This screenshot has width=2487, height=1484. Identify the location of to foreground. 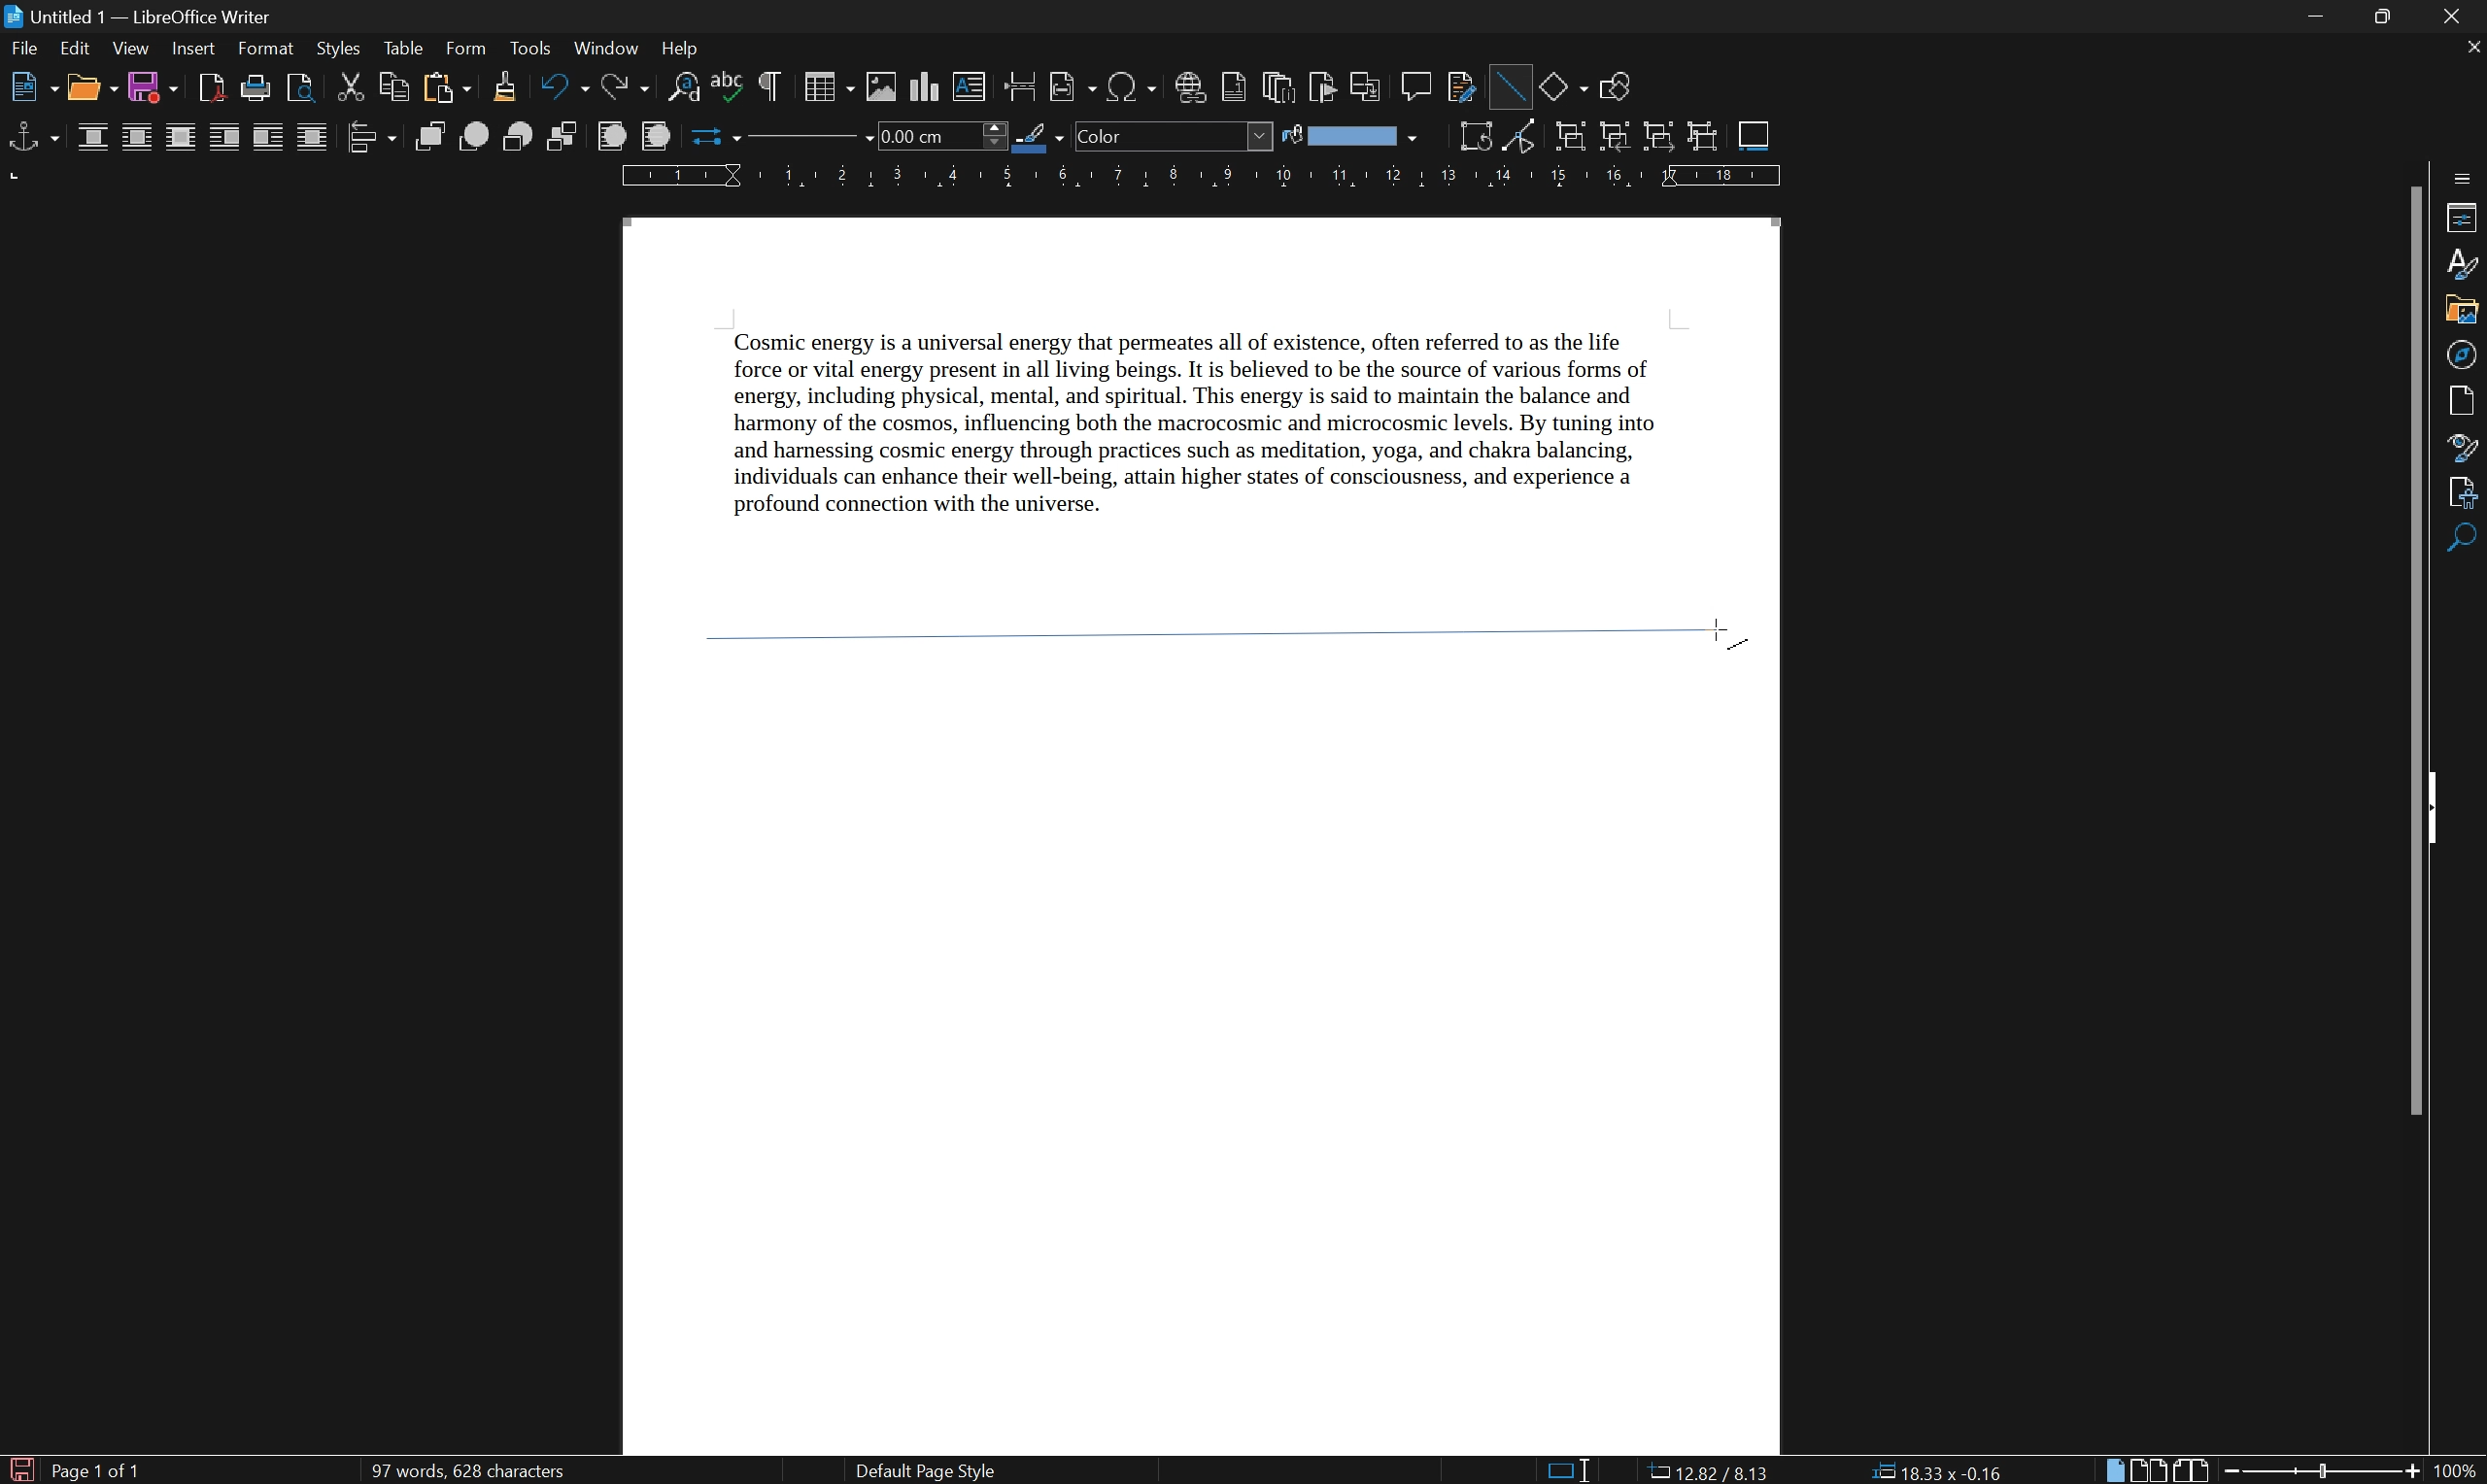
(613, 135).